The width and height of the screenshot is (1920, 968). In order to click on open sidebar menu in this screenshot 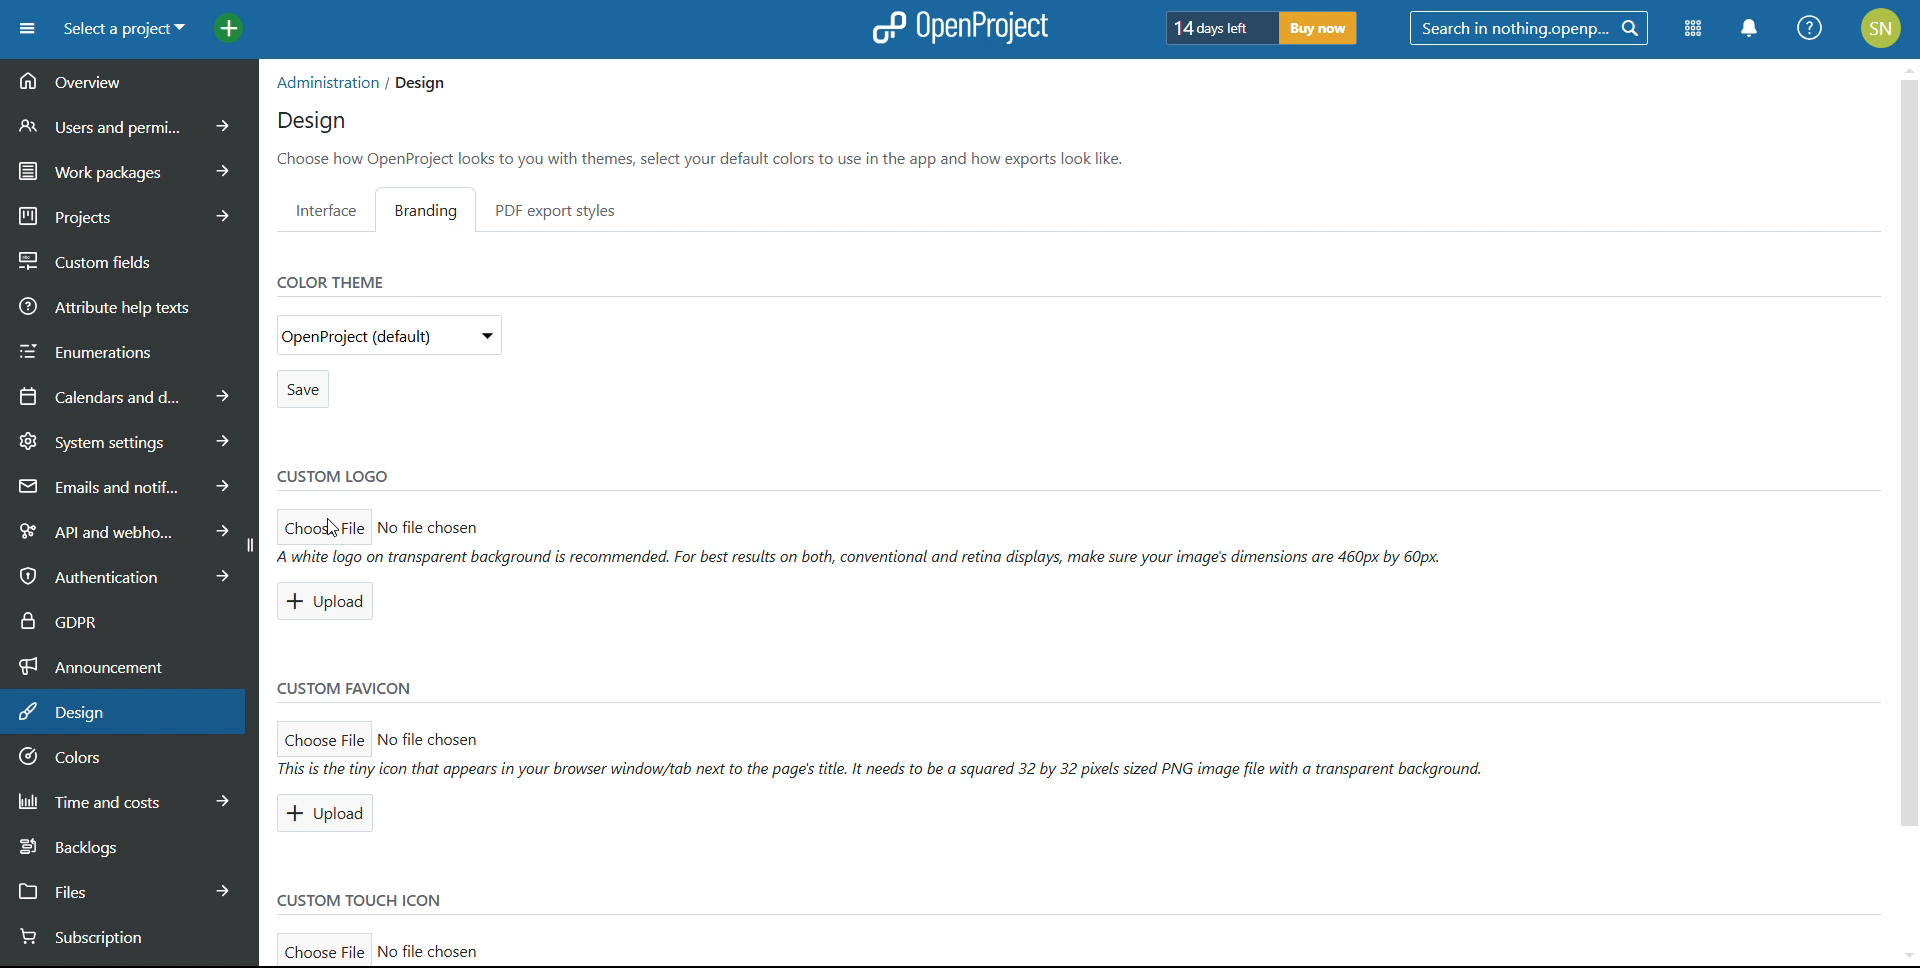, I will do `click(27, 29)`.